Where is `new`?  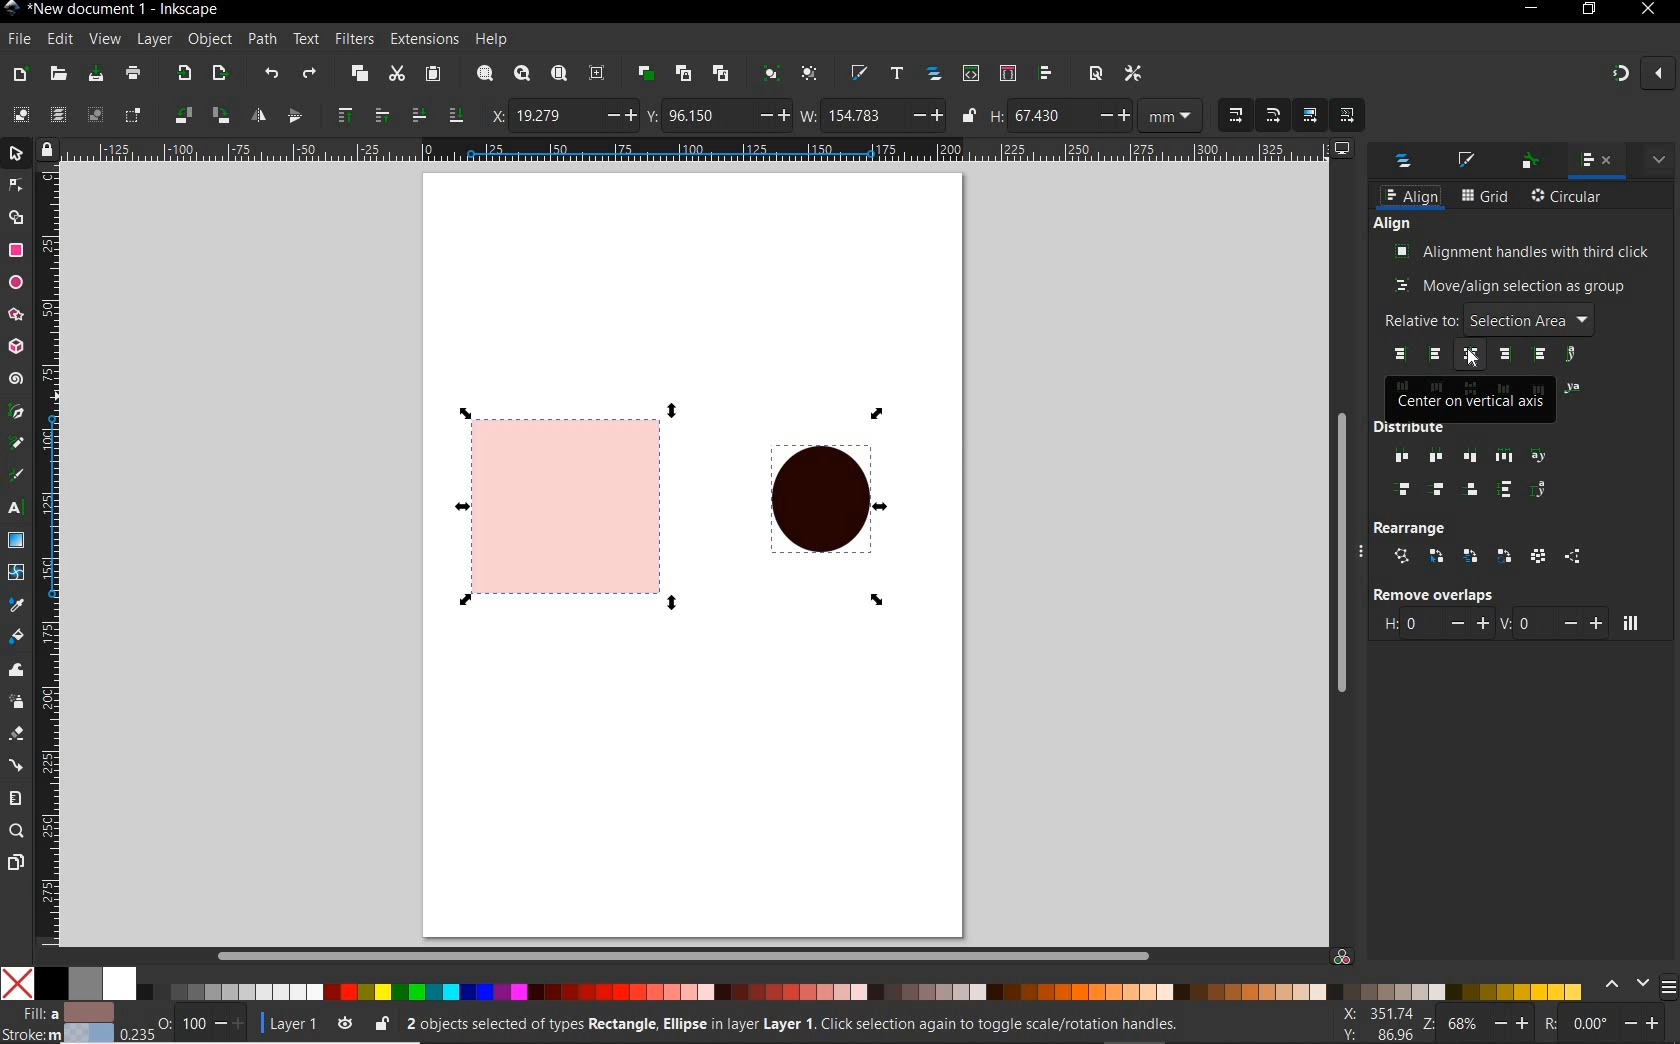
new is located at coordinates (20, 76).